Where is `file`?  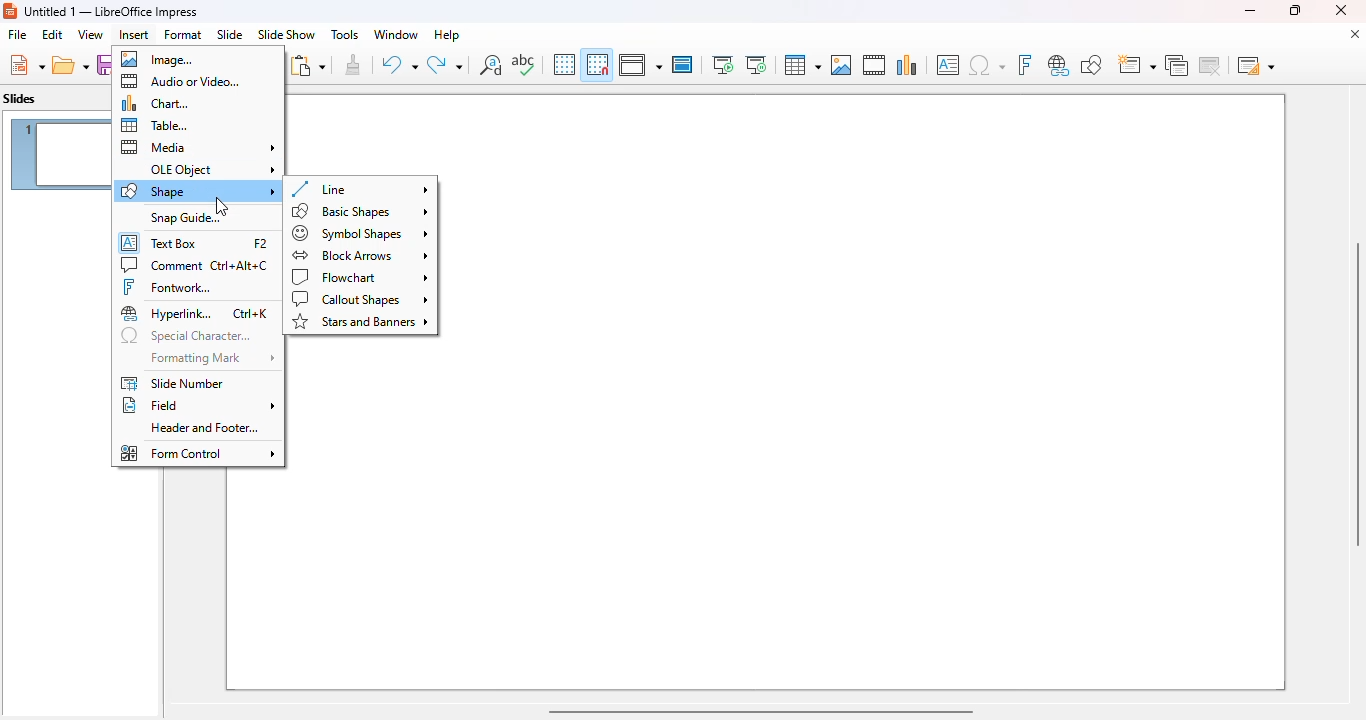 file is located at coordinates (17, 35).